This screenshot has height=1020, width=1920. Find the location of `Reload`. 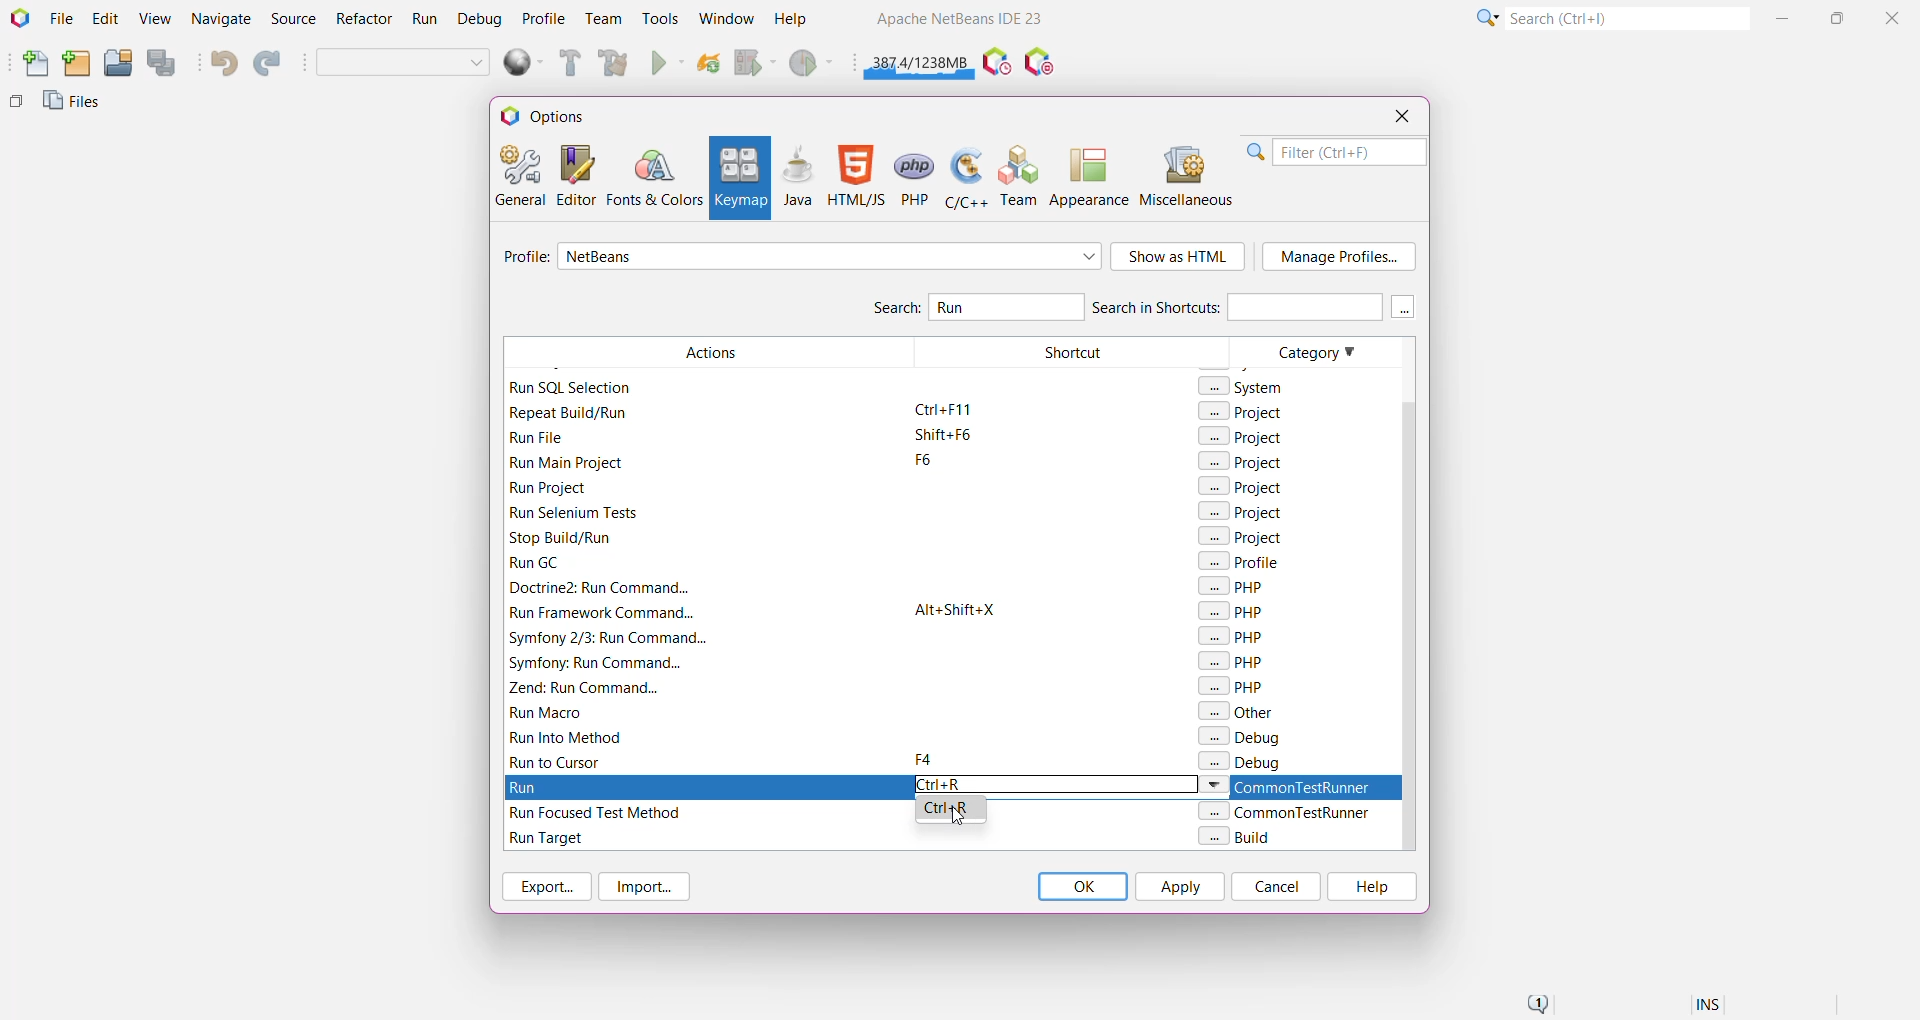

Reload is located at coordinates (709, 65).